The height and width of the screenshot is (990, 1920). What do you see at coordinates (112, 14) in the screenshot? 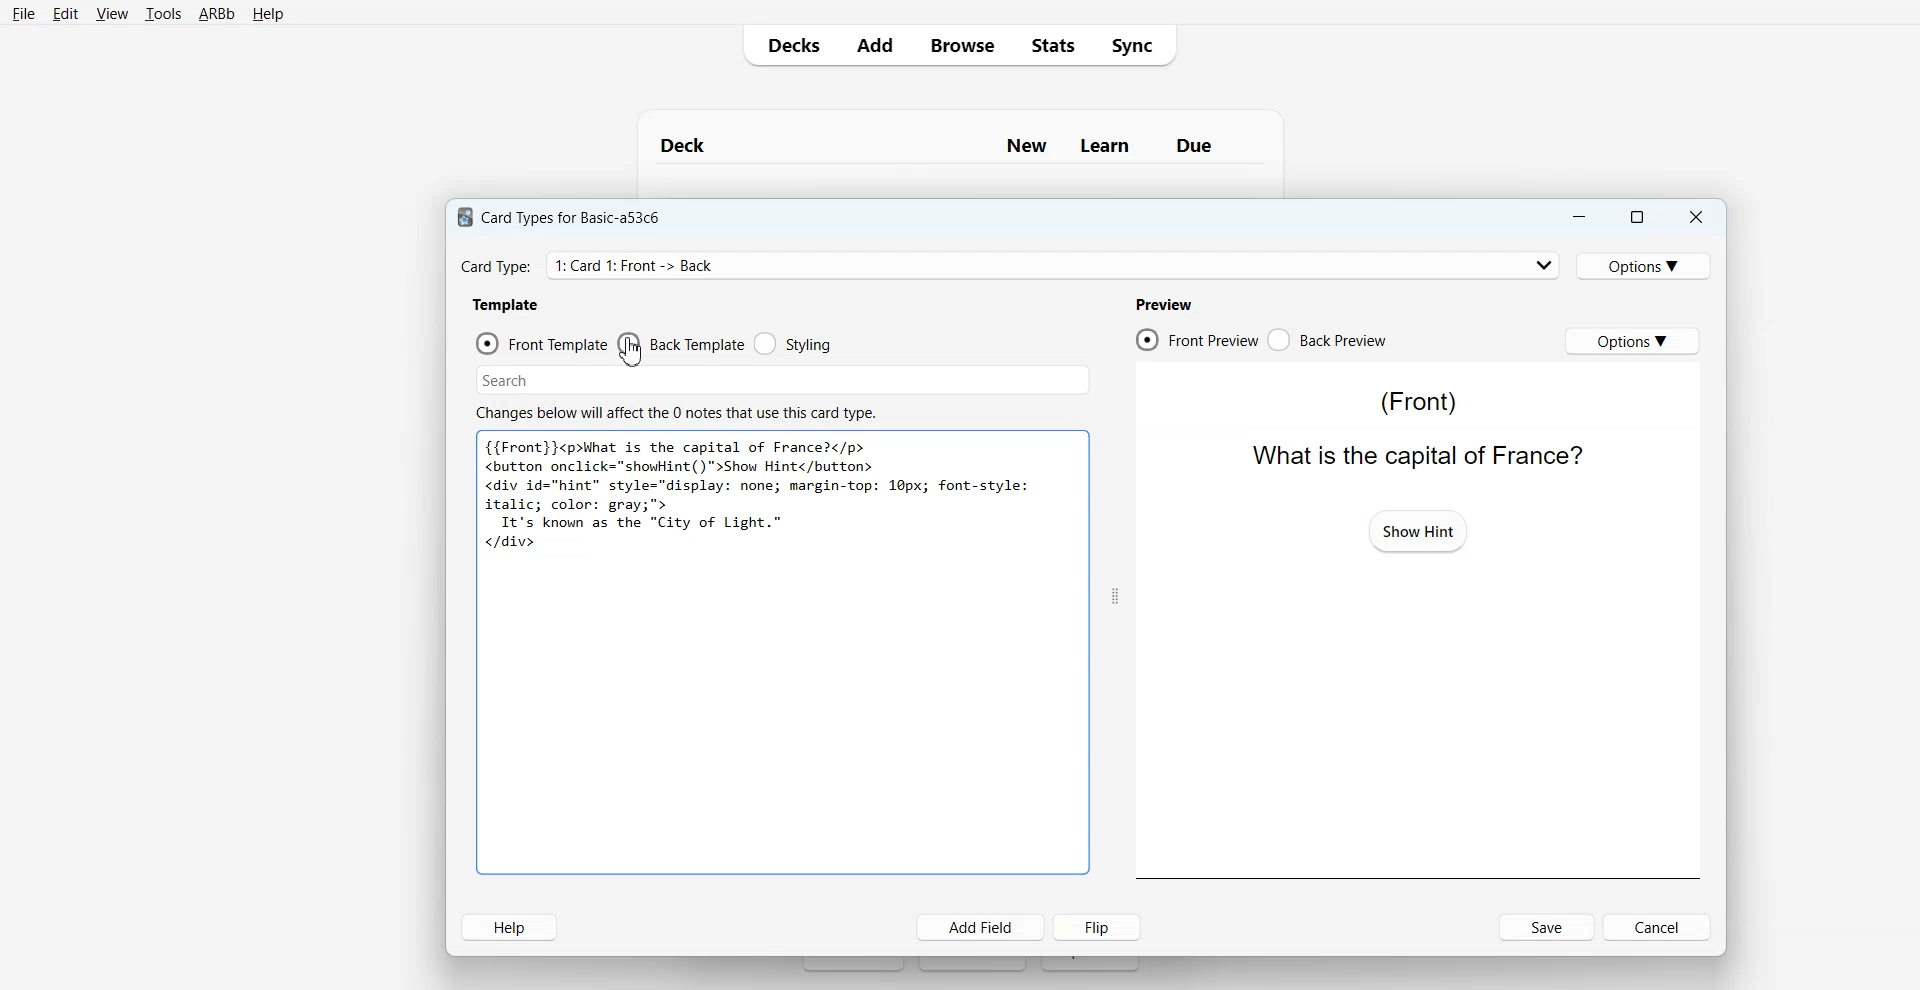
I see `View` at bounding box center [112, 14].